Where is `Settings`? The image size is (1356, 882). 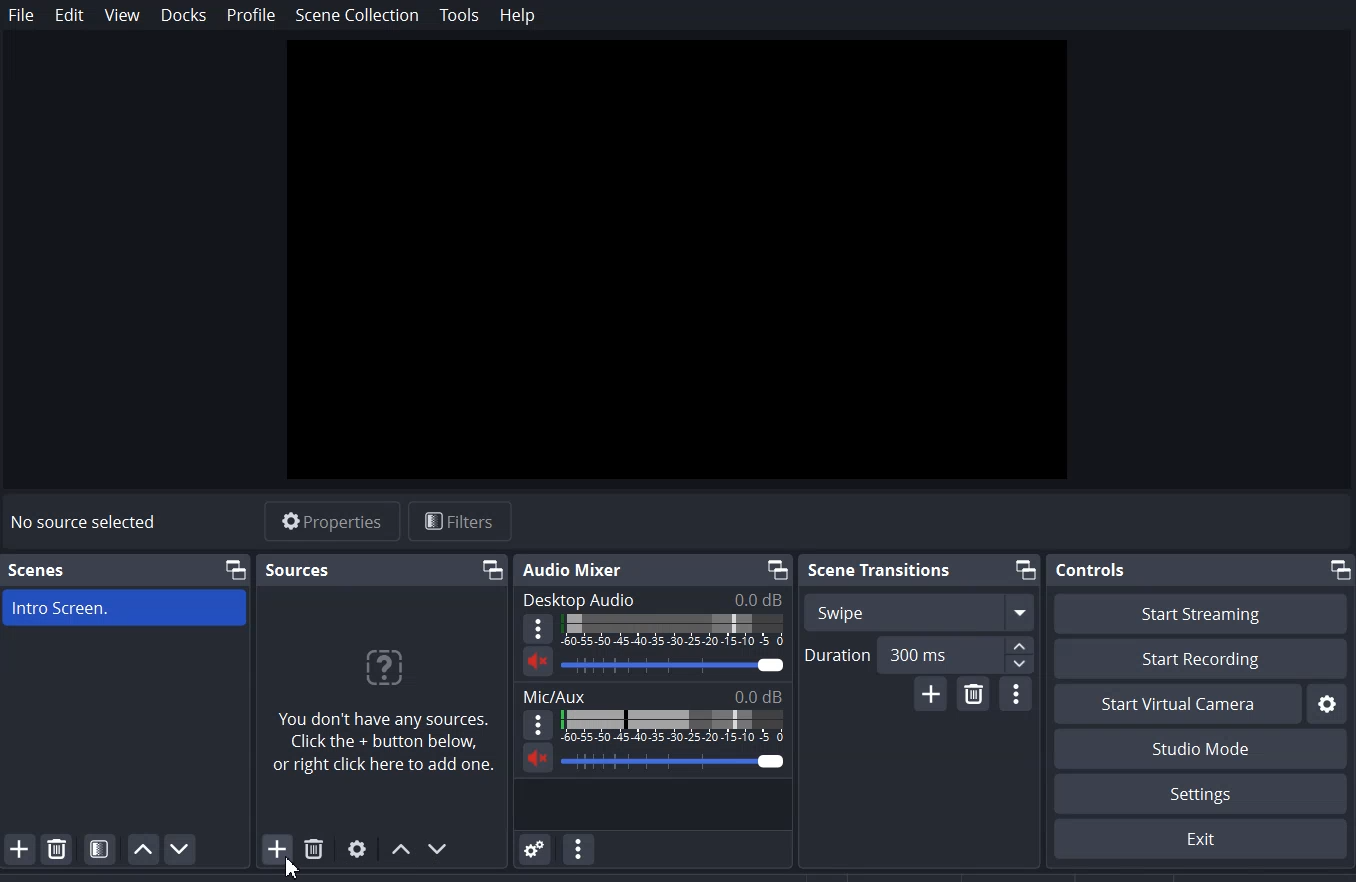 Settings is located at coordinates (1327, 703).